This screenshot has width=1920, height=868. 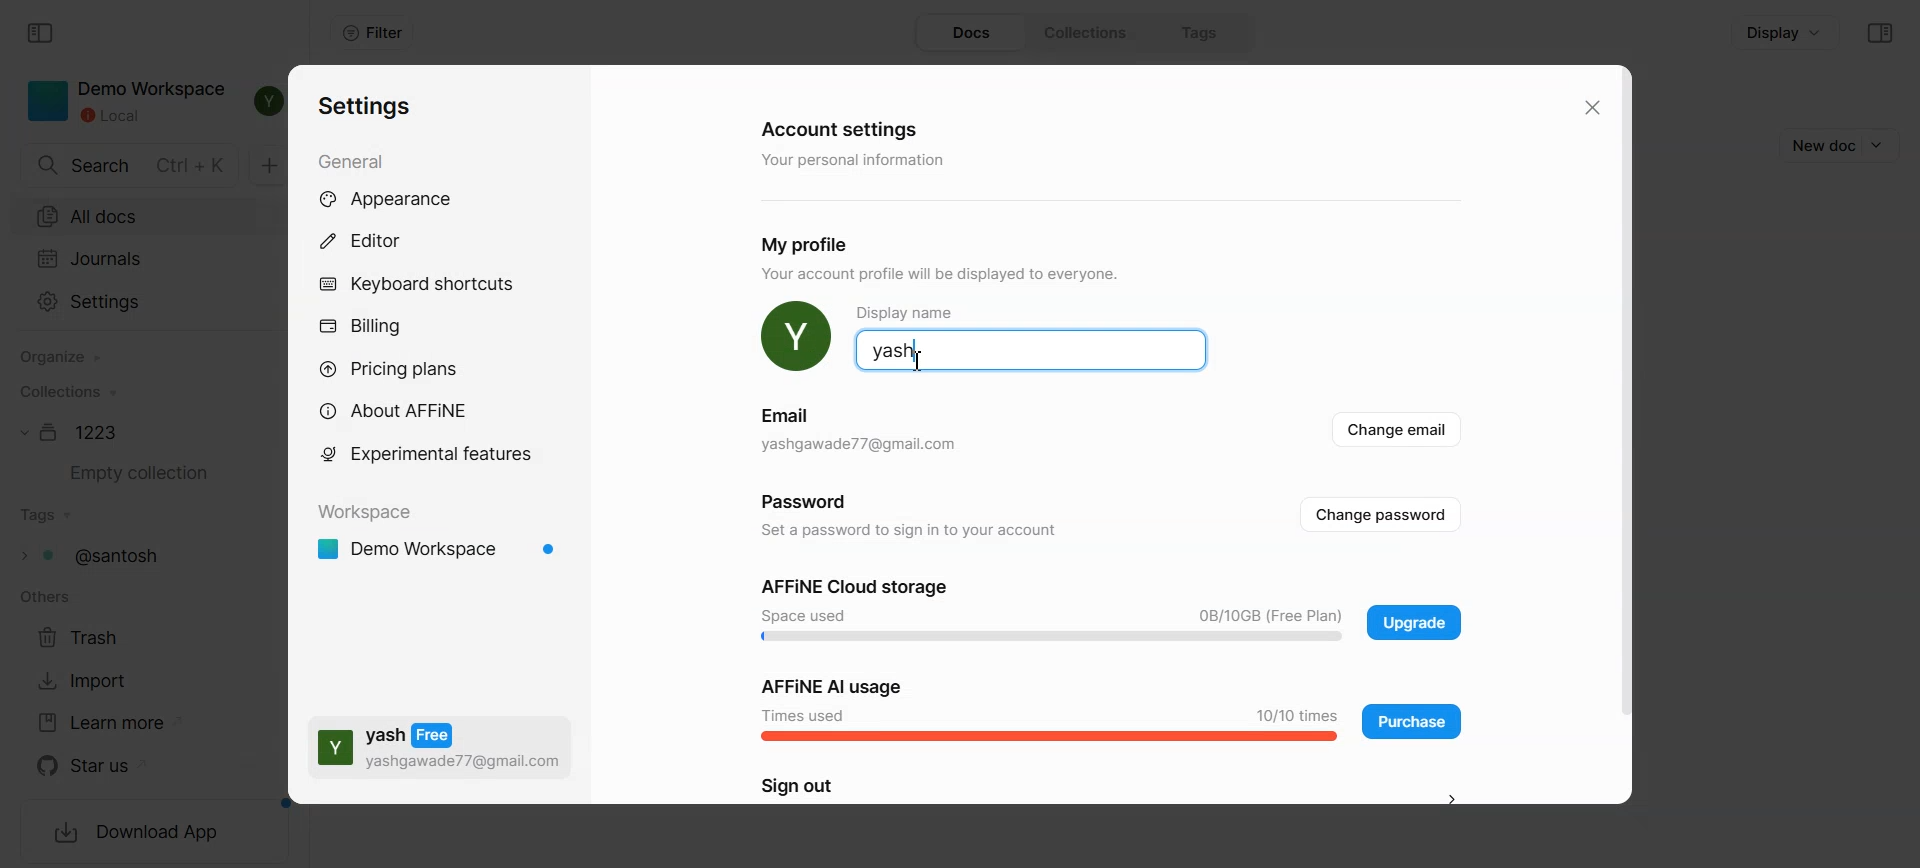 I want to click on Pricing plans, so click(x=402, y=369).